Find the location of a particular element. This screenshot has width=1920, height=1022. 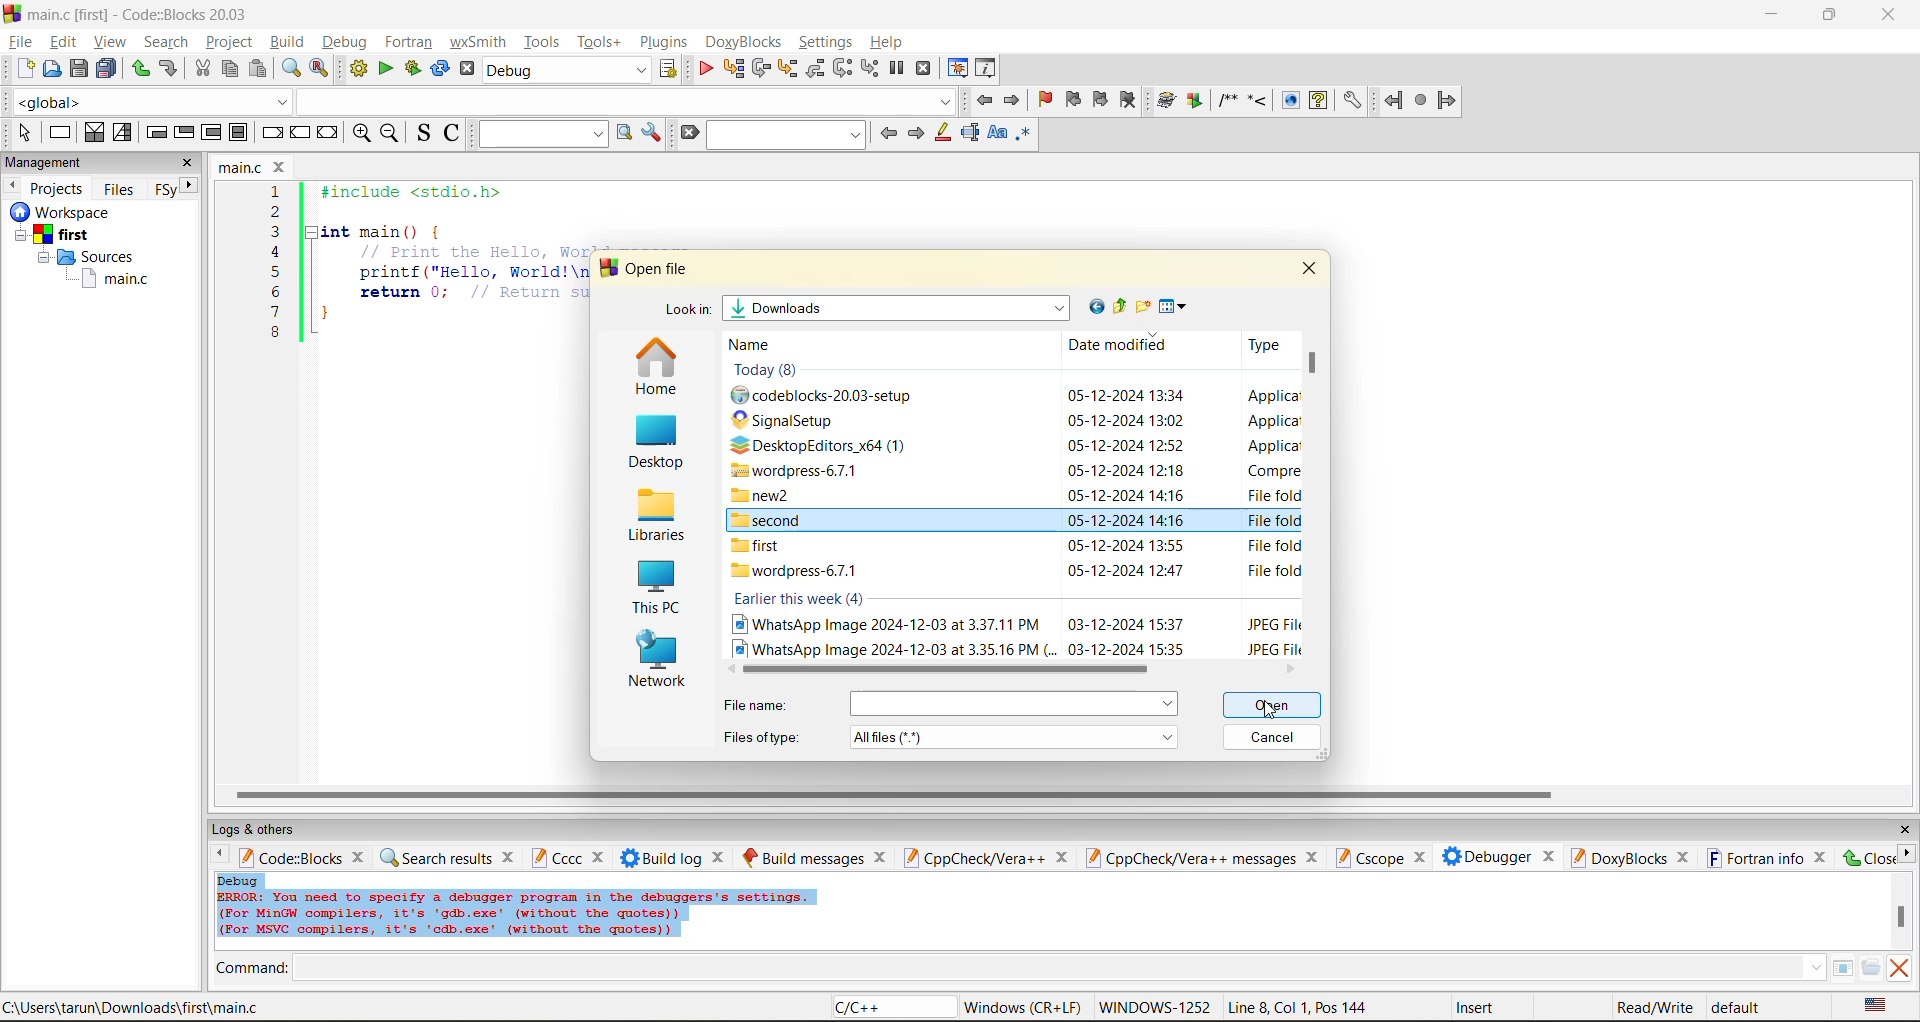

cccc is located at coordinates (556, 857).